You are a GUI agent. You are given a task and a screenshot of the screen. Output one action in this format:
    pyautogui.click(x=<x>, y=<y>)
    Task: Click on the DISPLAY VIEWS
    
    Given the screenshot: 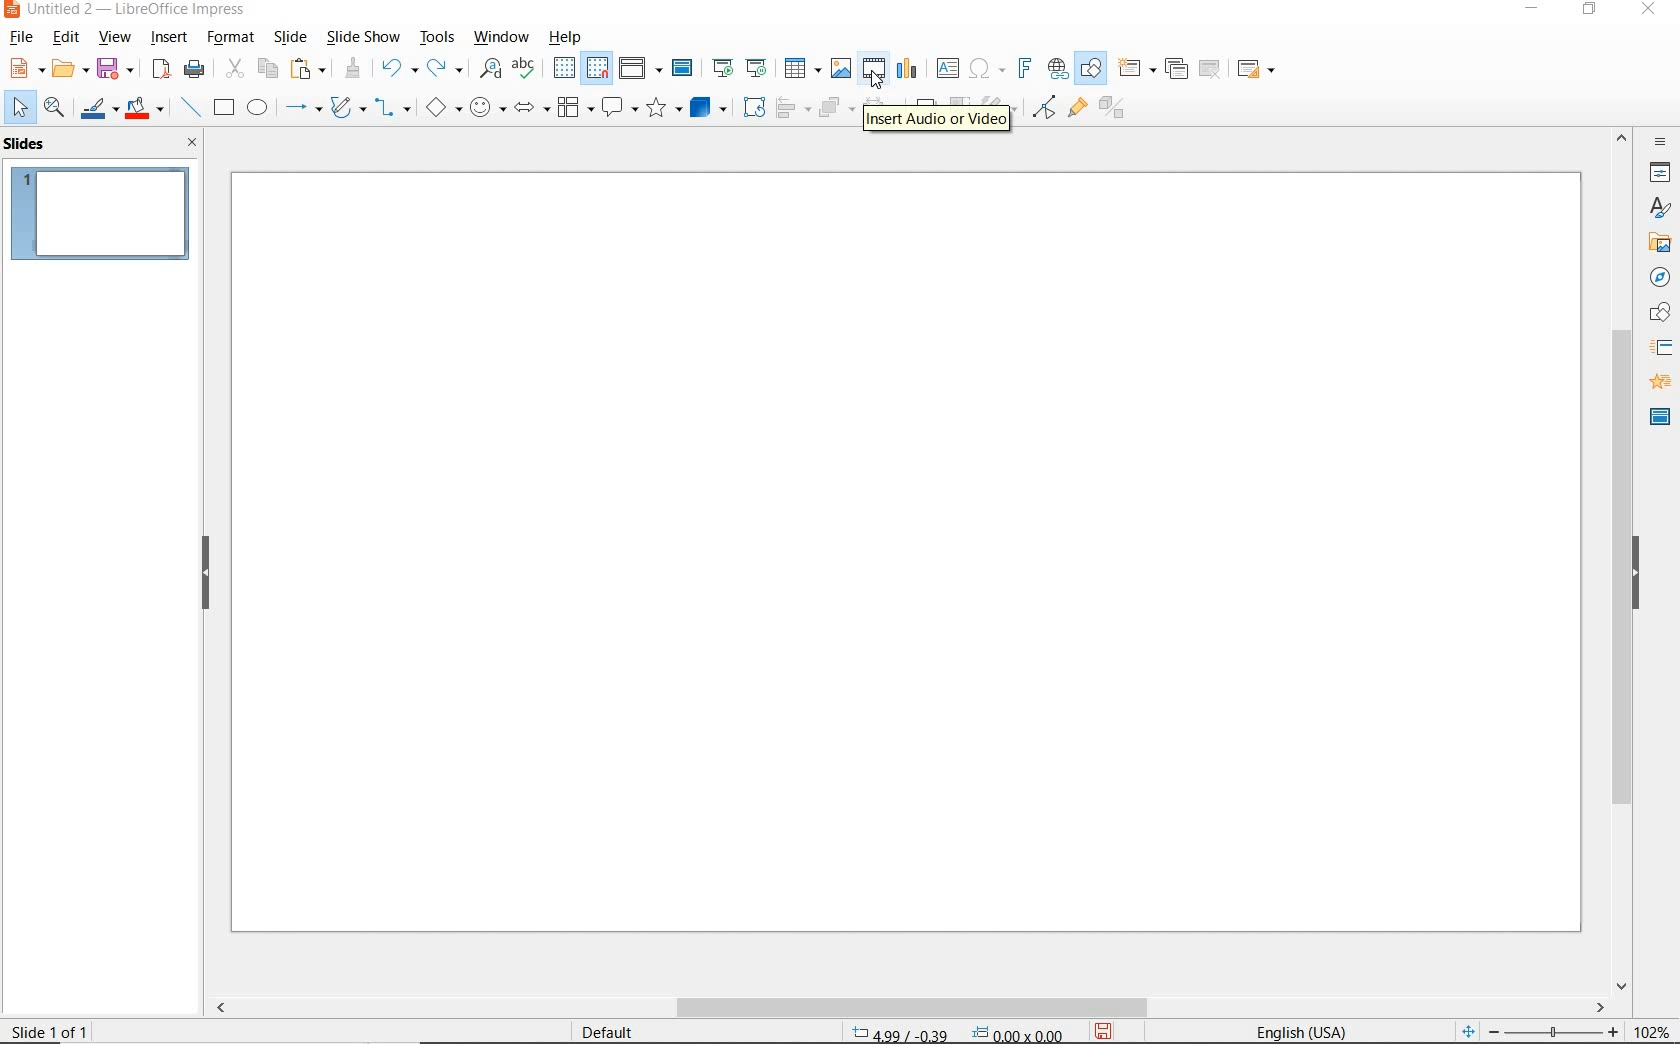 What is the action you would take?
    pyautogui.click(x=639, y=66)
    